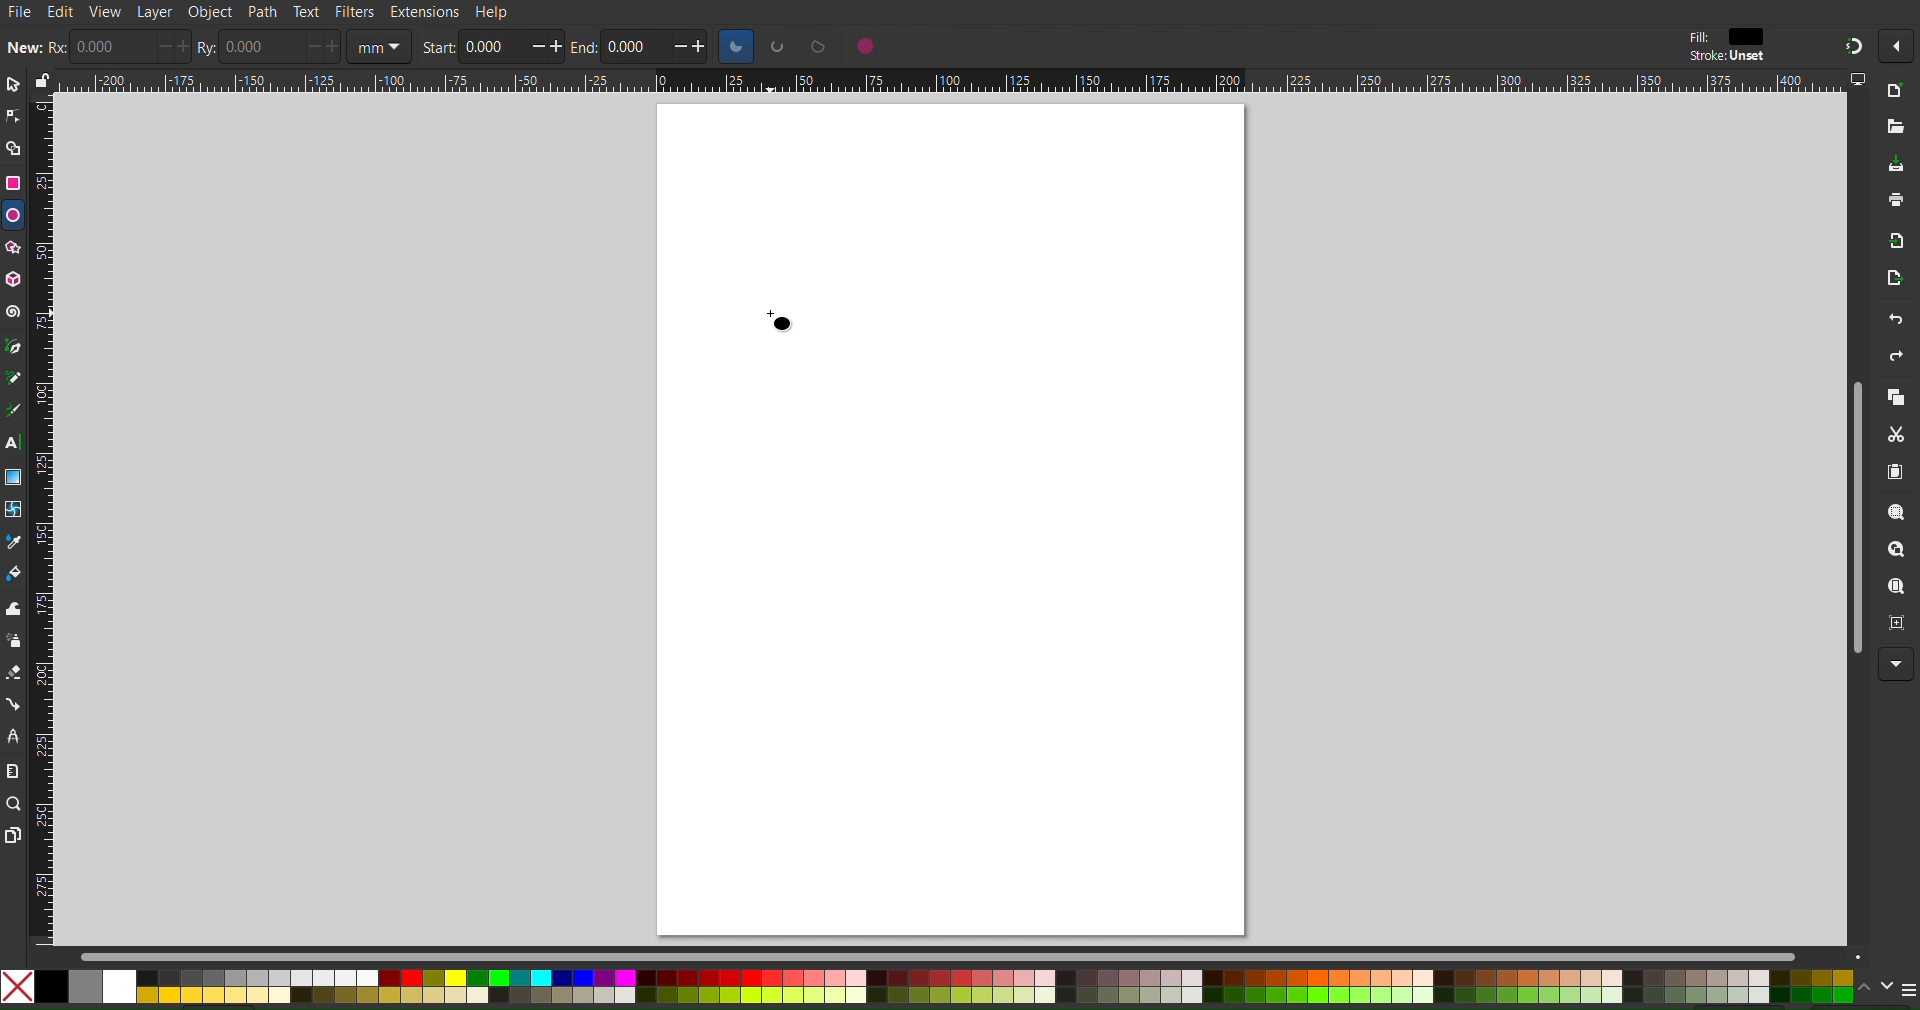 The image size is (1920, 1010). What do you see at coordinates (689, 46) in the screenshot?
I see `increase/decrease` at bounding box center [689, 46].